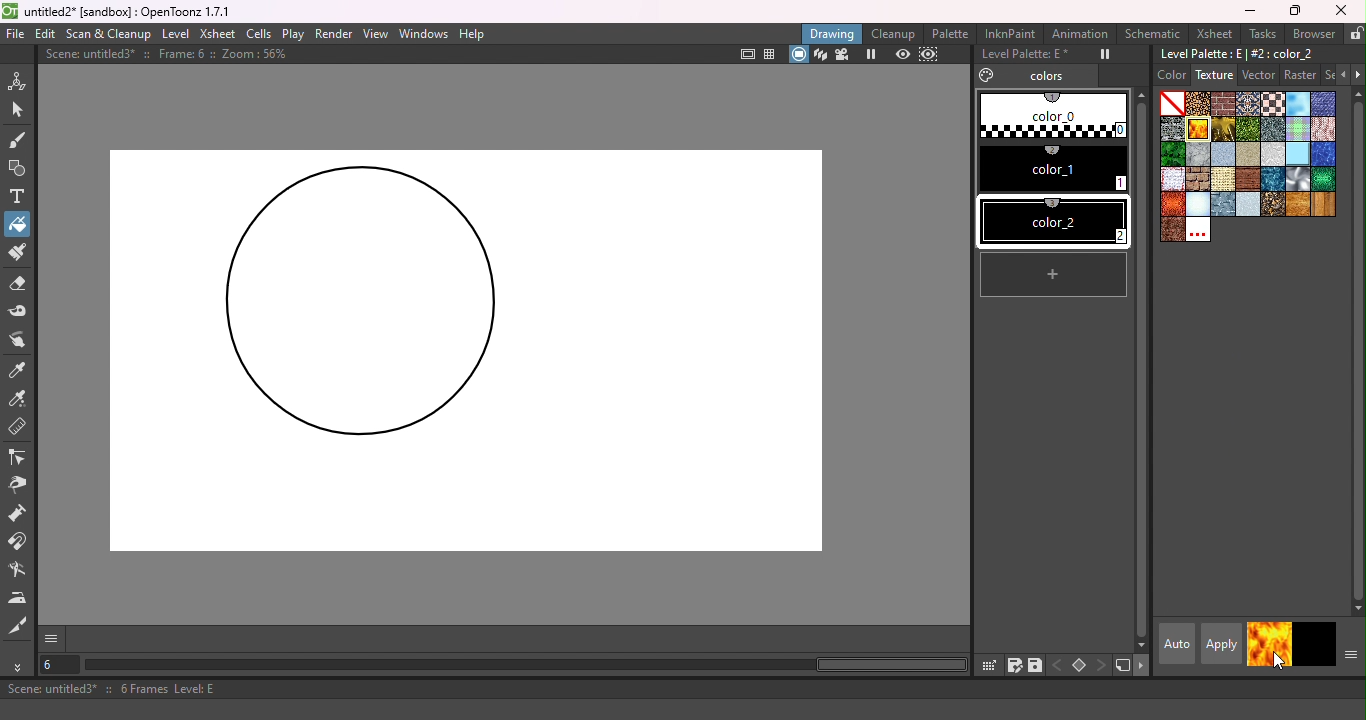 Image resolution: width=1366 pixels, height=720 pixels. What do you see at coordinates (771, 55) in the screenshot?
I see `Field guide` at bounding box center [771, 55].